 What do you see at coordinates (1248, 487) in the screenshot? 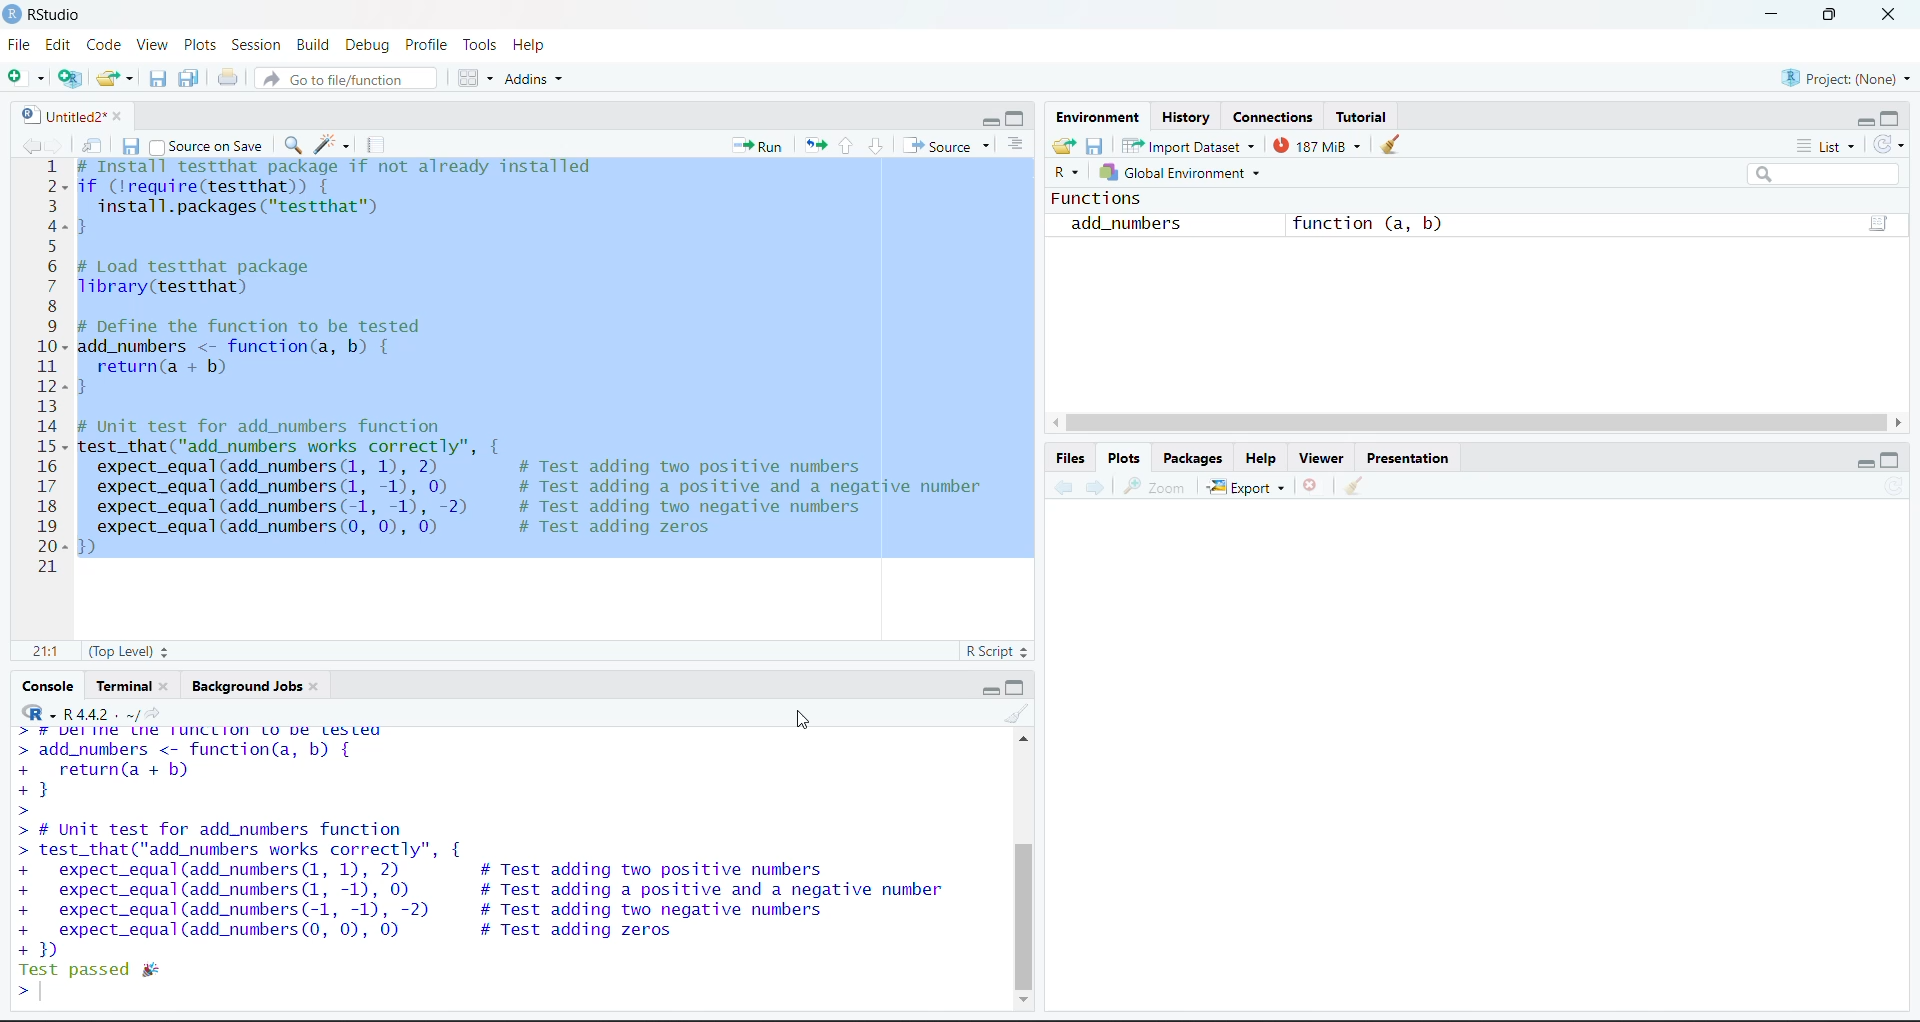
I see `Export` at bounding box center [1248, 487].